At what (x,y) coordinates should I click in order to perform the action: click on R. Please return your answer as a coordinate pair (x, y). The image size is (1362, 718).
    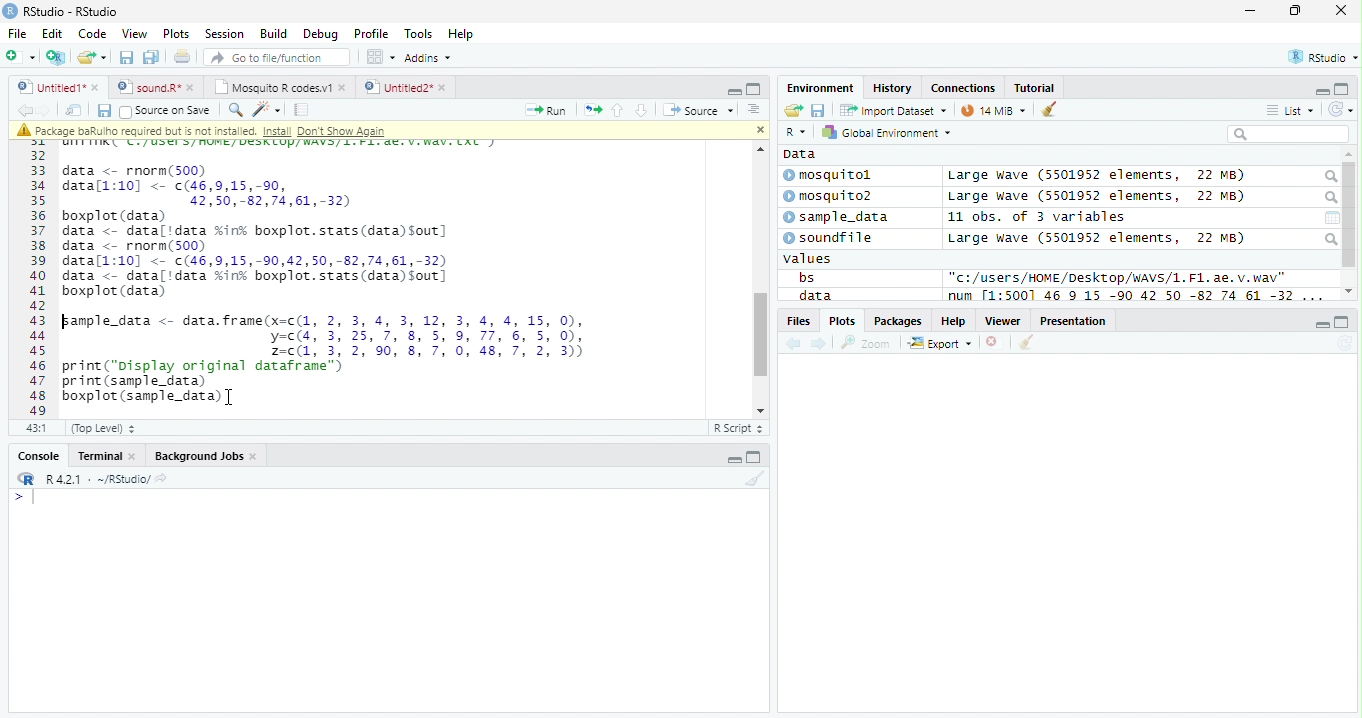
    Looking at the image, I should click on (798, 132).